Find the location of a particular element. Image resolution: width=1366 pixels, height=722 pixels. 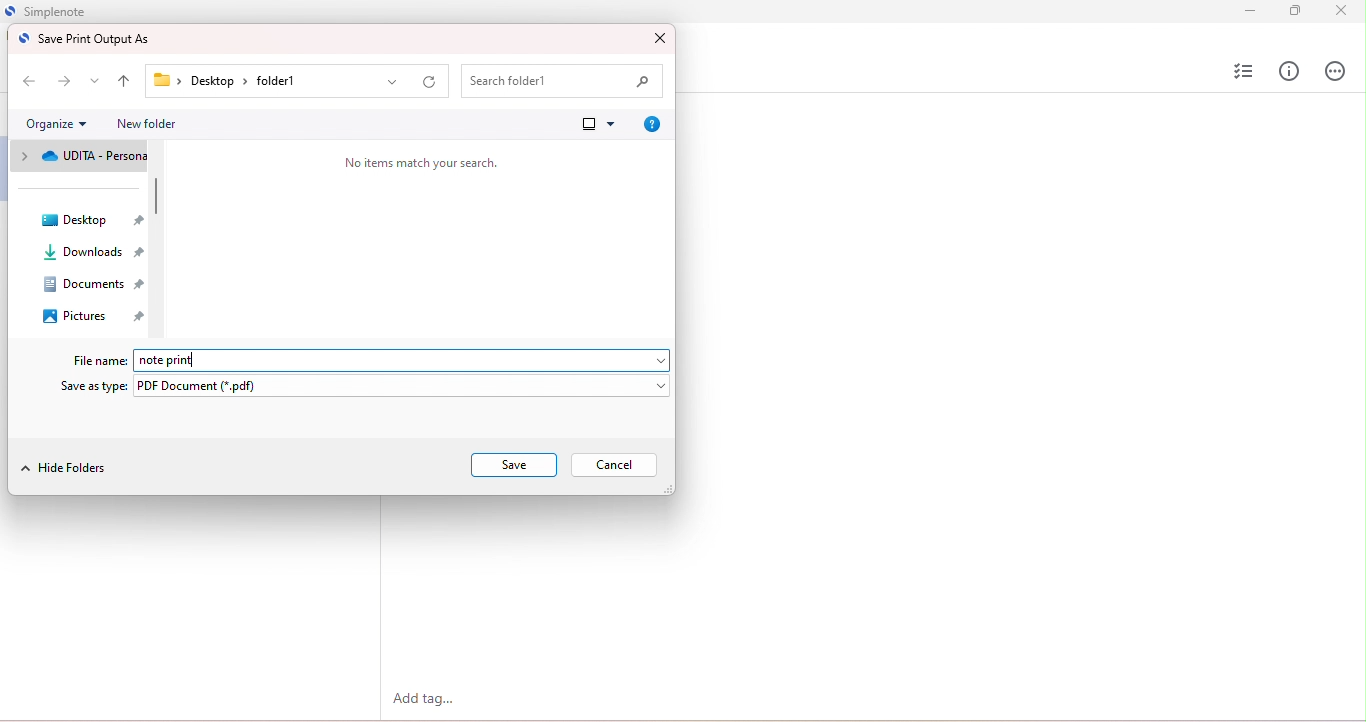

info is located at coordinates (1290, 71).